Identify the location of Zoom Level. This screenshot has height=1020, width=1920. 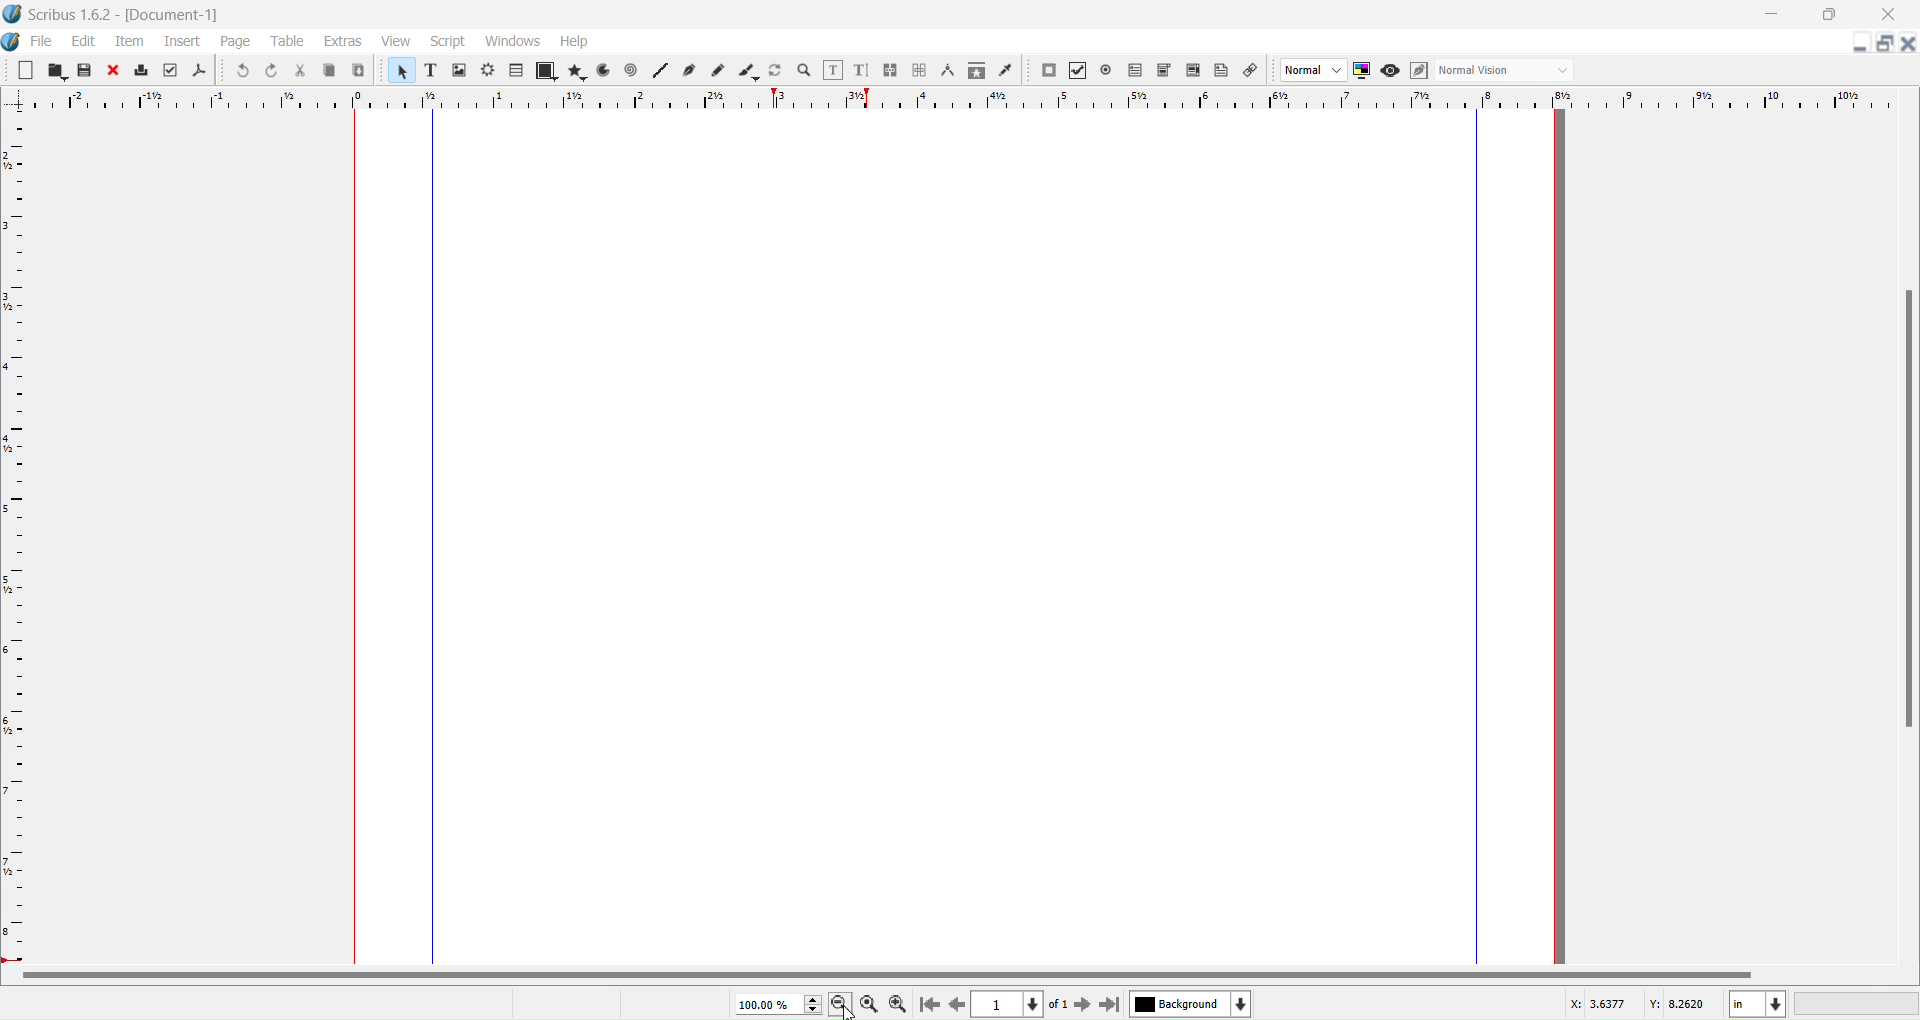
(1856, 1004).